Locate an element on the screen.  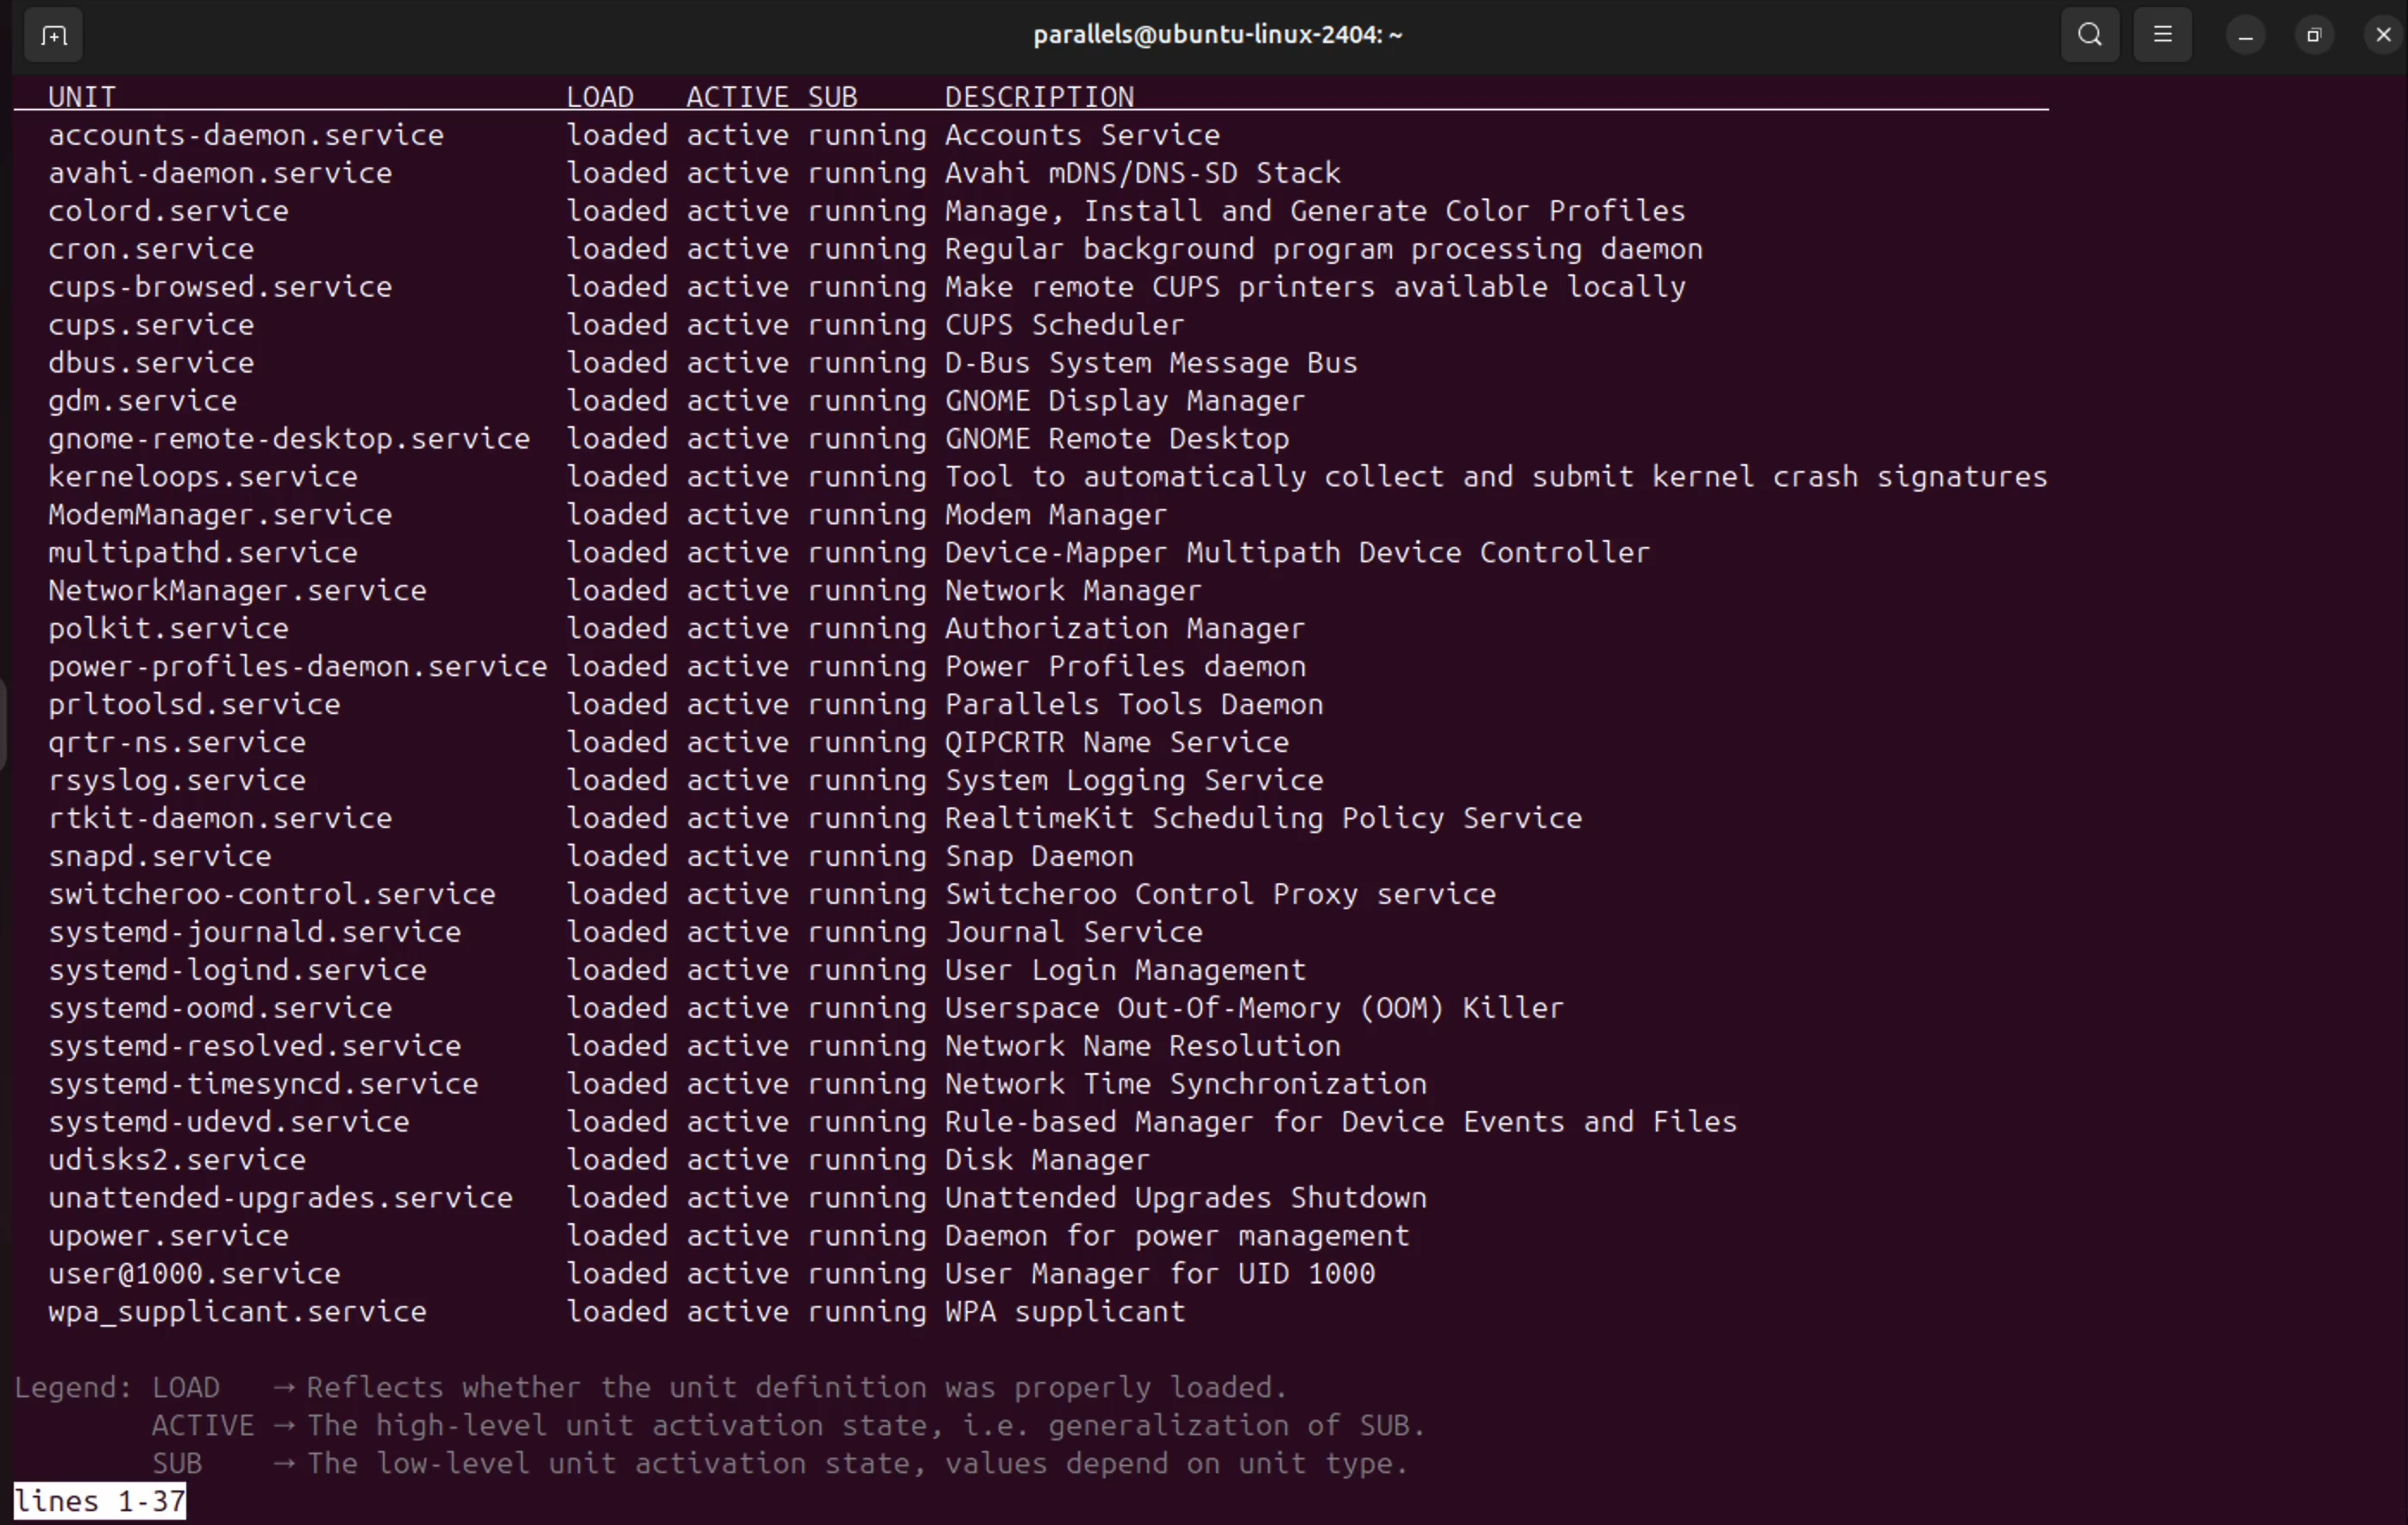
system-timesyncd .service is located at coordinates (267, 1088).